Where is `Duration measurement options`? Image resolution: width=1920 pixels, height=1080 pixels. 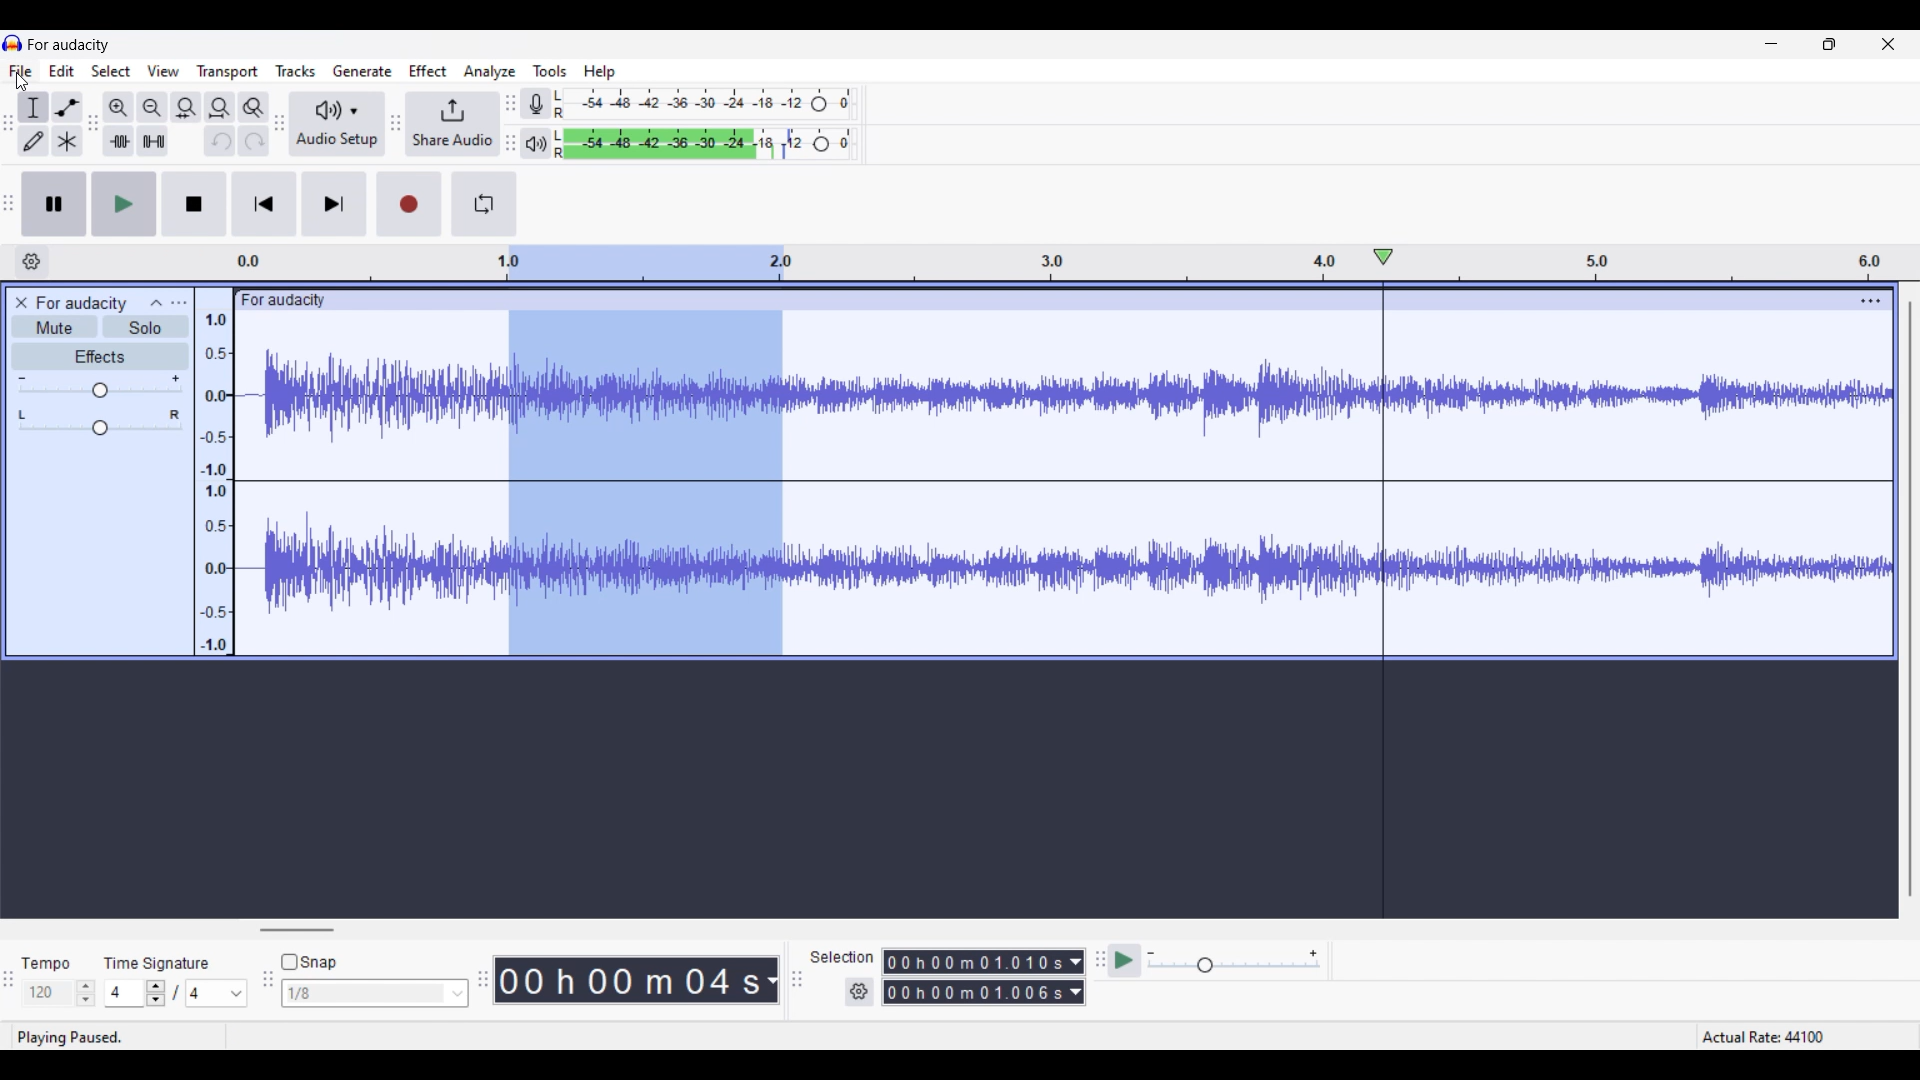
Duration measurement options is located at coordinates (771, 980).